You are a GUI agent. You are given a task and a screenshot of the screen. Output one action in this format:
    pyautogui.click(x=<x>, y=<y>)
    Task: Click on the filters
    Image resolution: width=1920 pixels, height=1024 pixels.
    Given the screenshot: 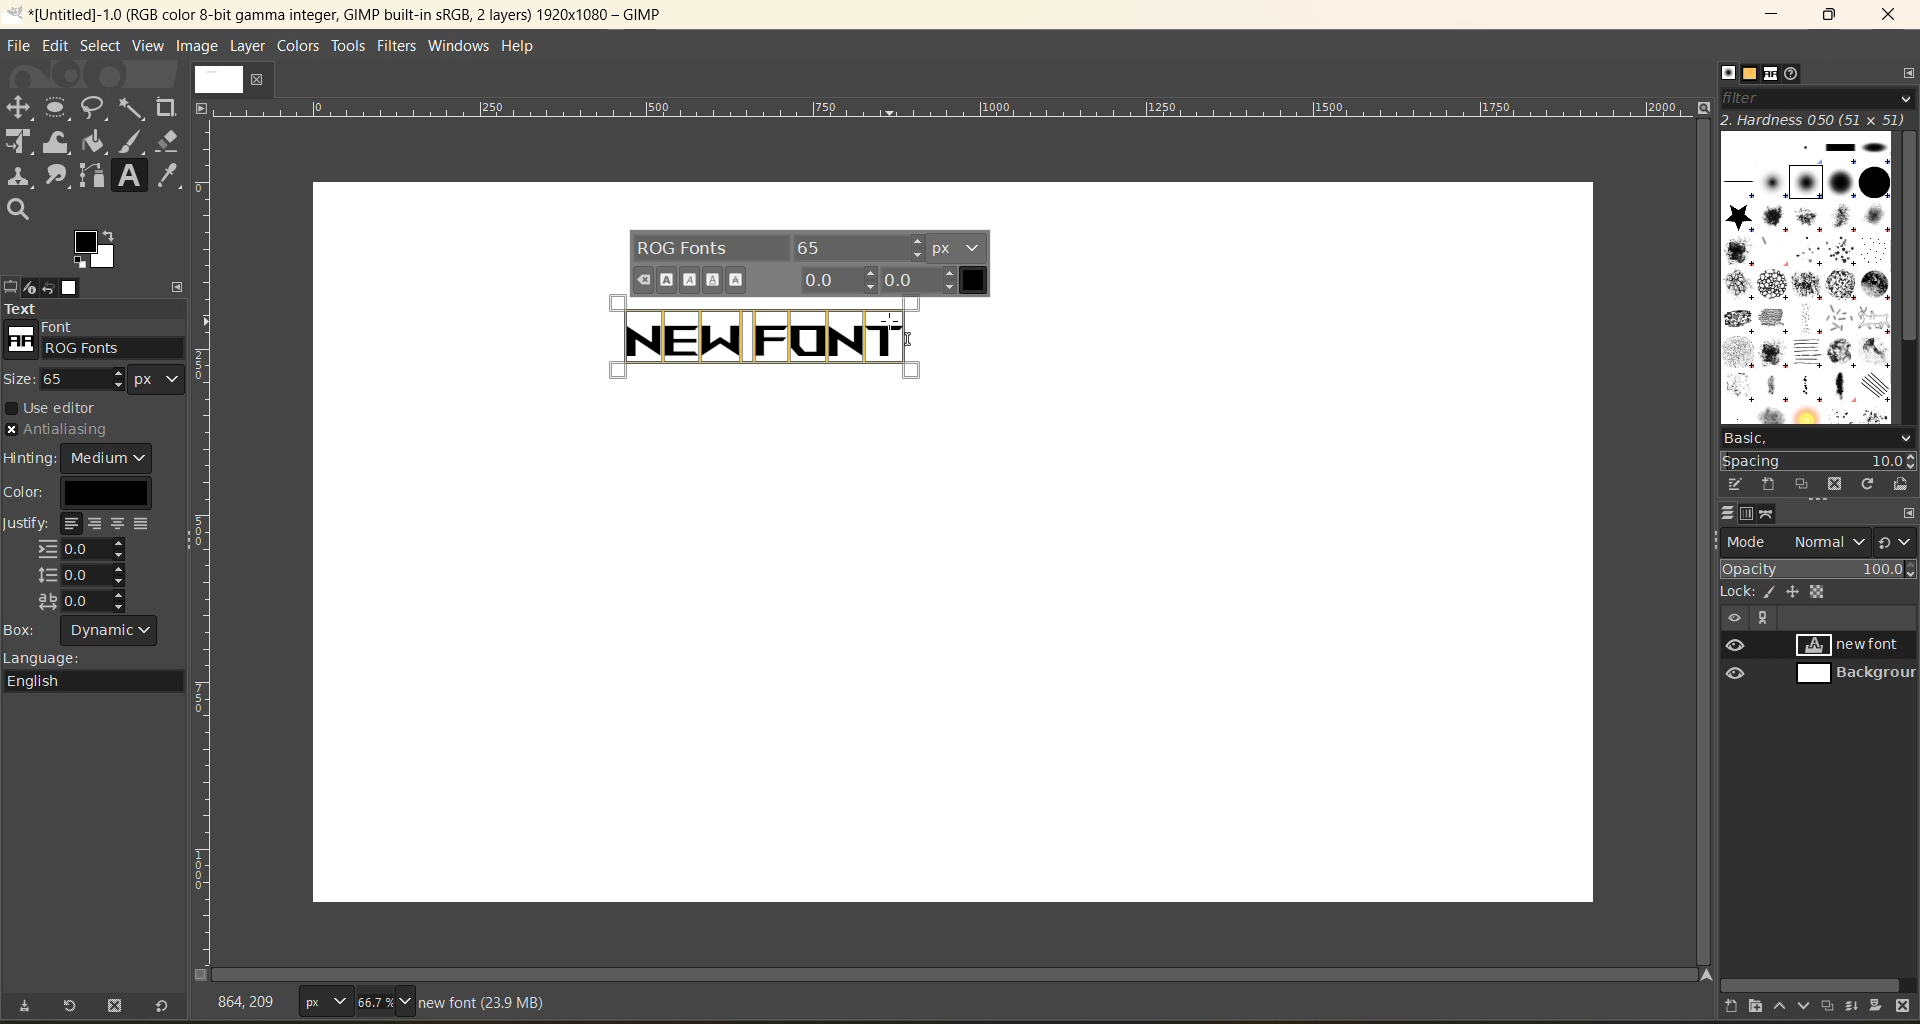 What is the action you would take?
    pyautogui.click(x=397, y=50)
    